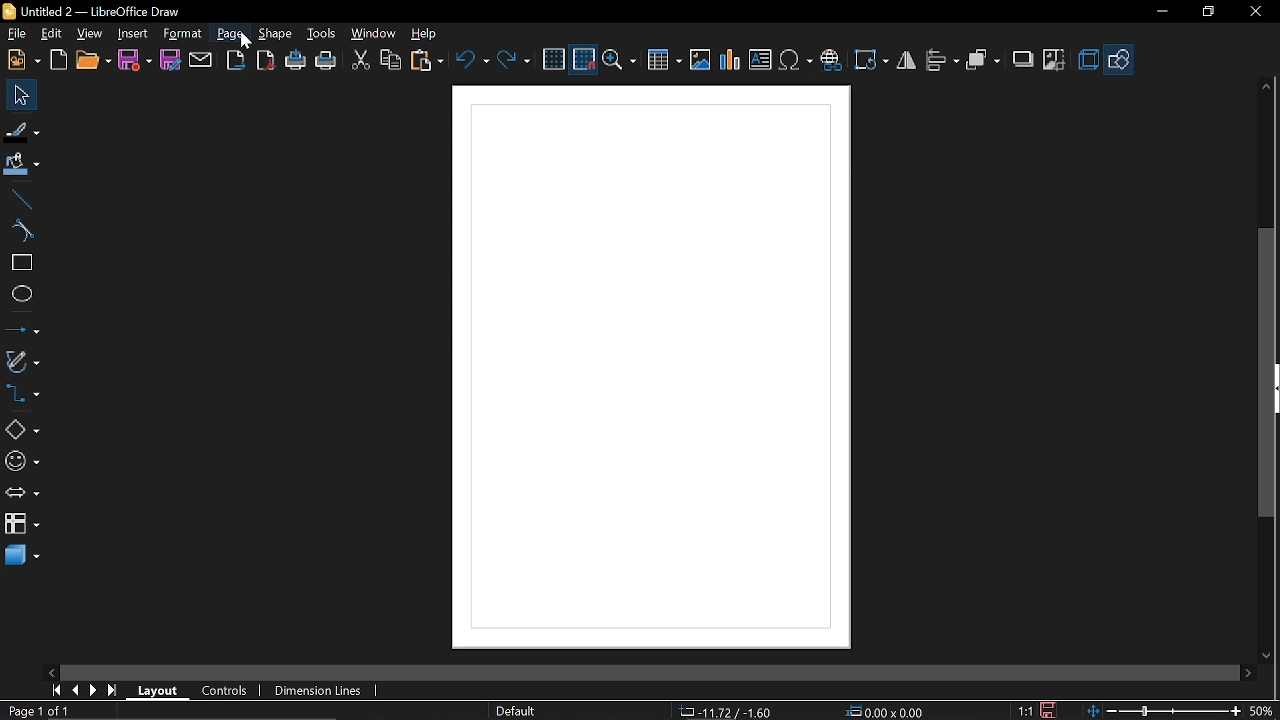  What do you see at coordinates (101, 10) in the screenshot?
I see `Untitled 2 - LibreOffice Draw` at bounding box center [101, 10].